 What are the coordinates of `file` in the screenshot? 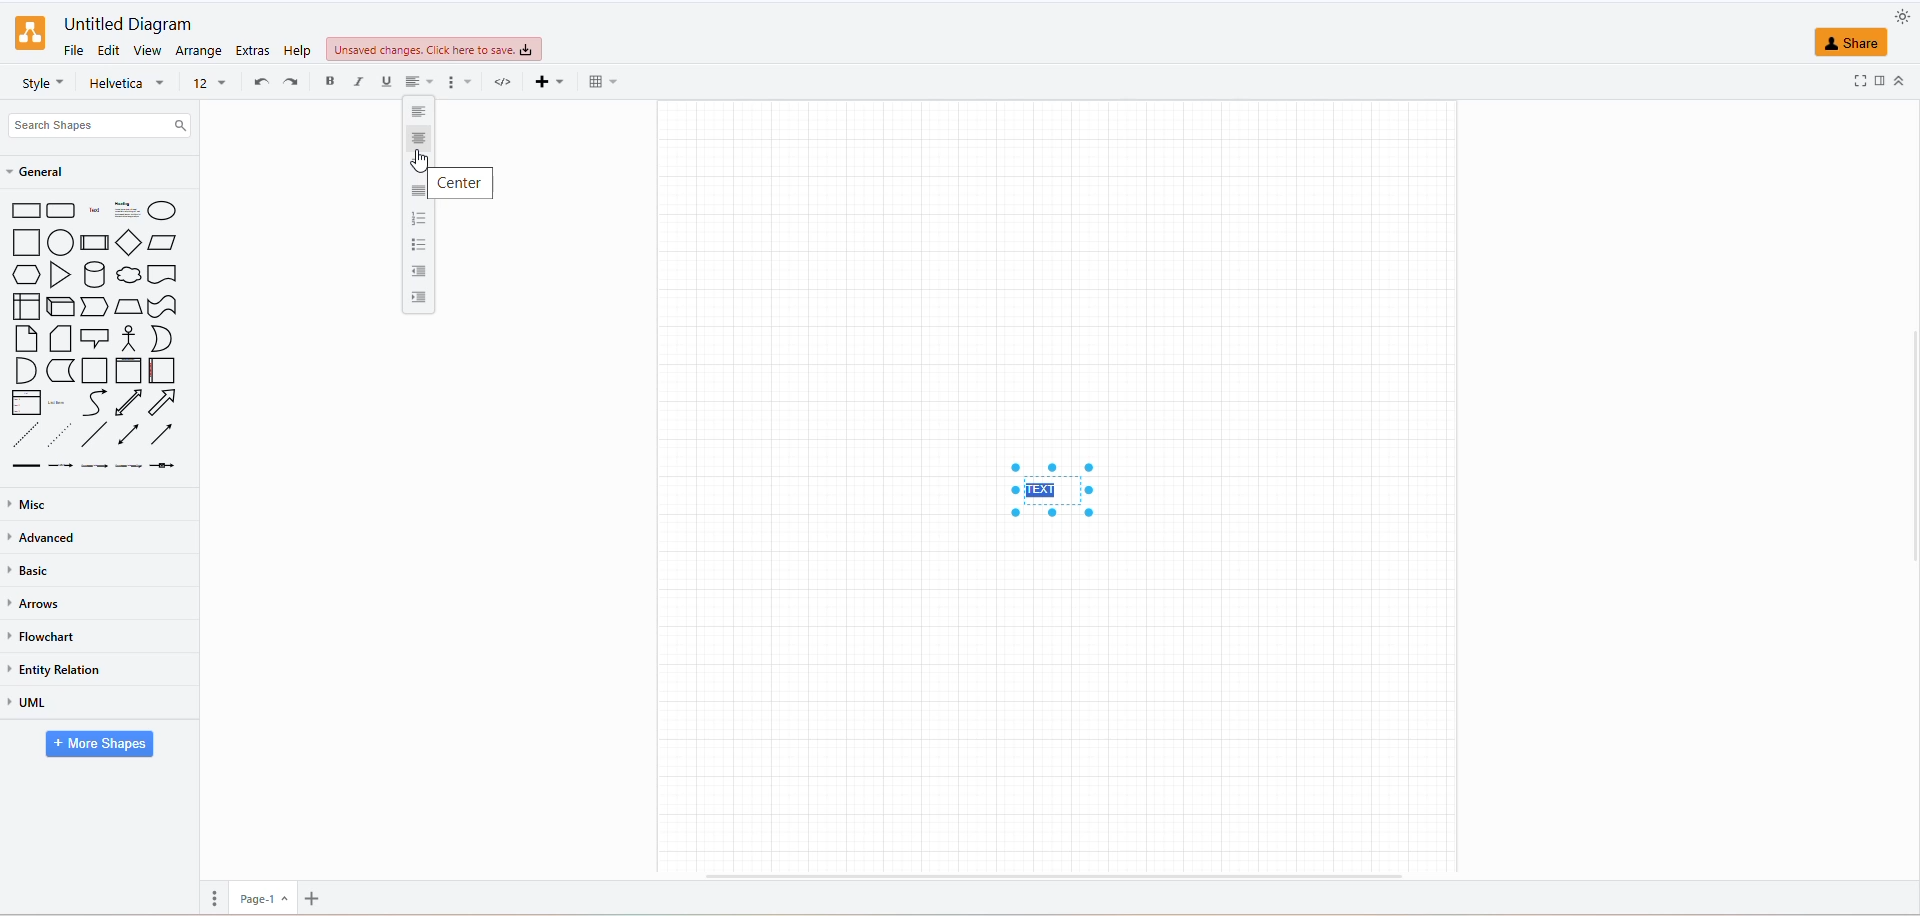 It's located at (72, 49).